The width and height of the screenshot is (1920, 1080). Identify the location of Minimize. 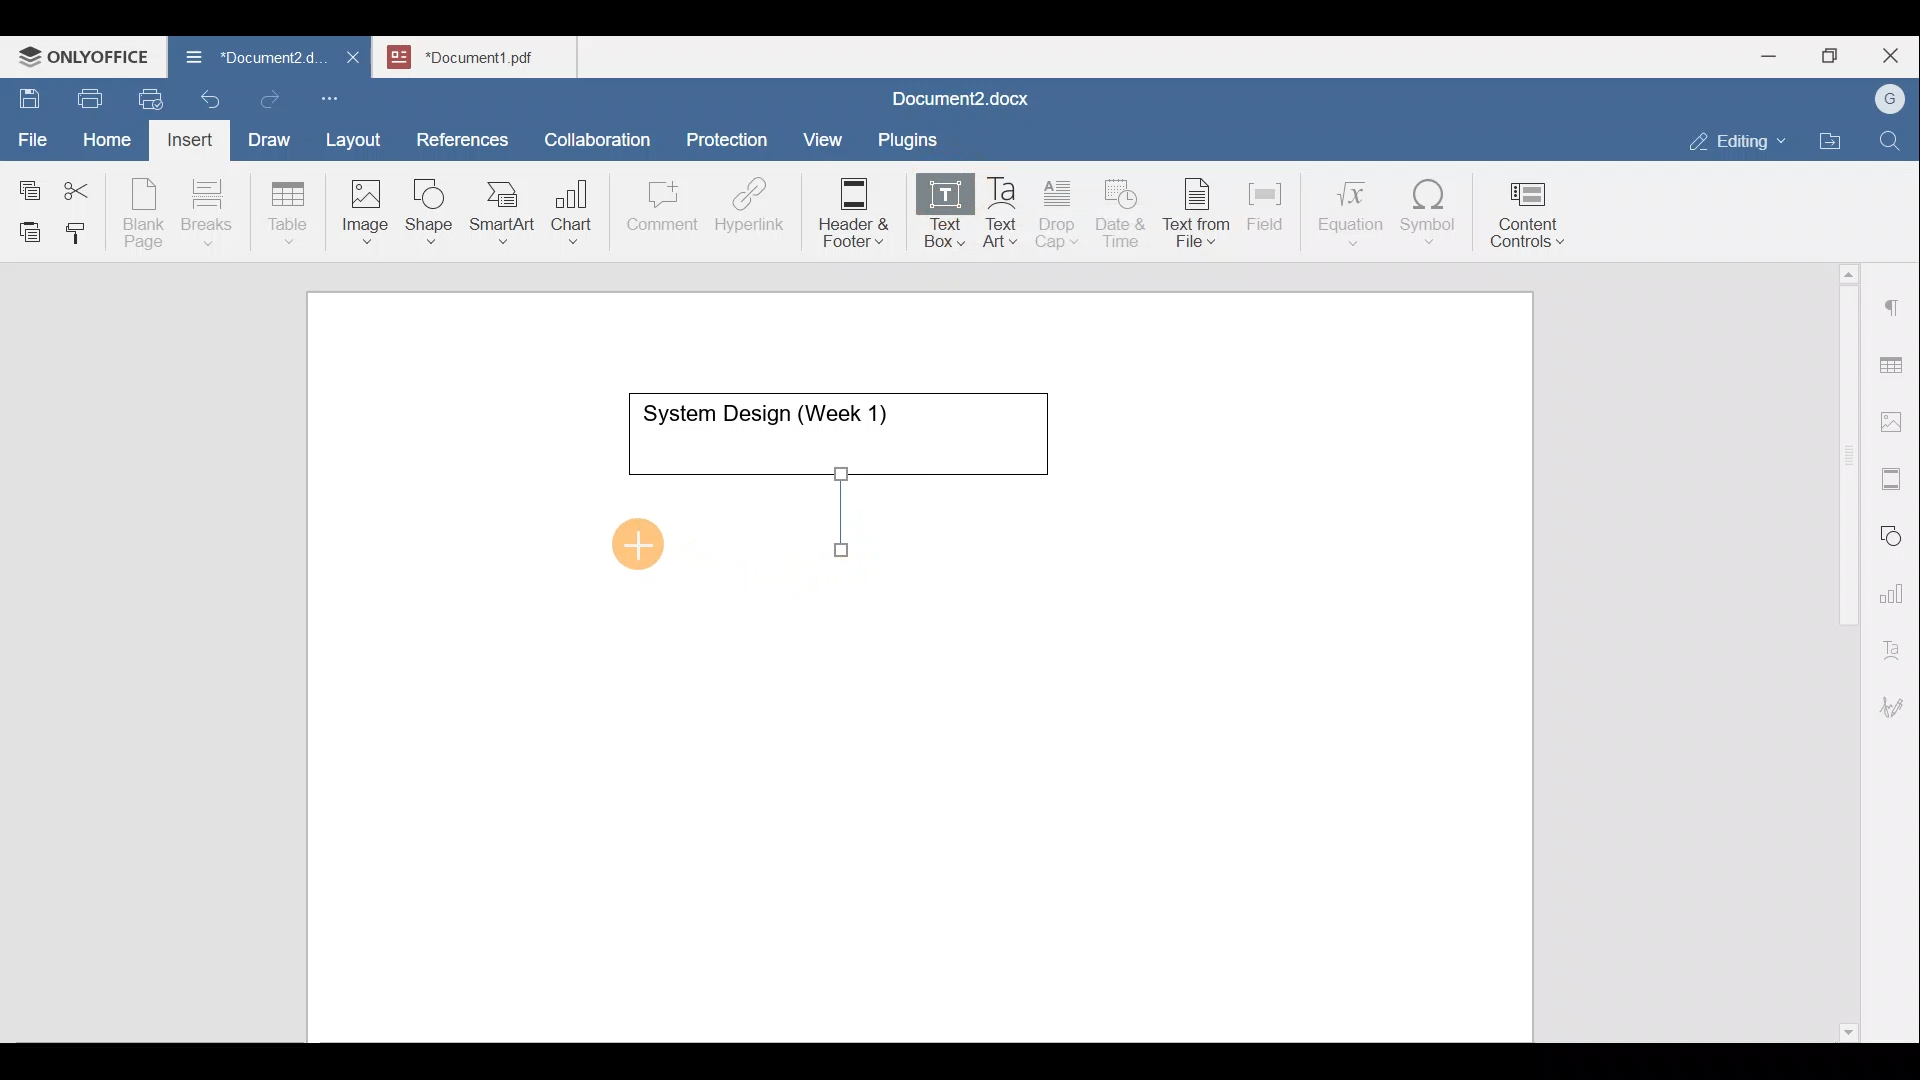
(1768, 54).